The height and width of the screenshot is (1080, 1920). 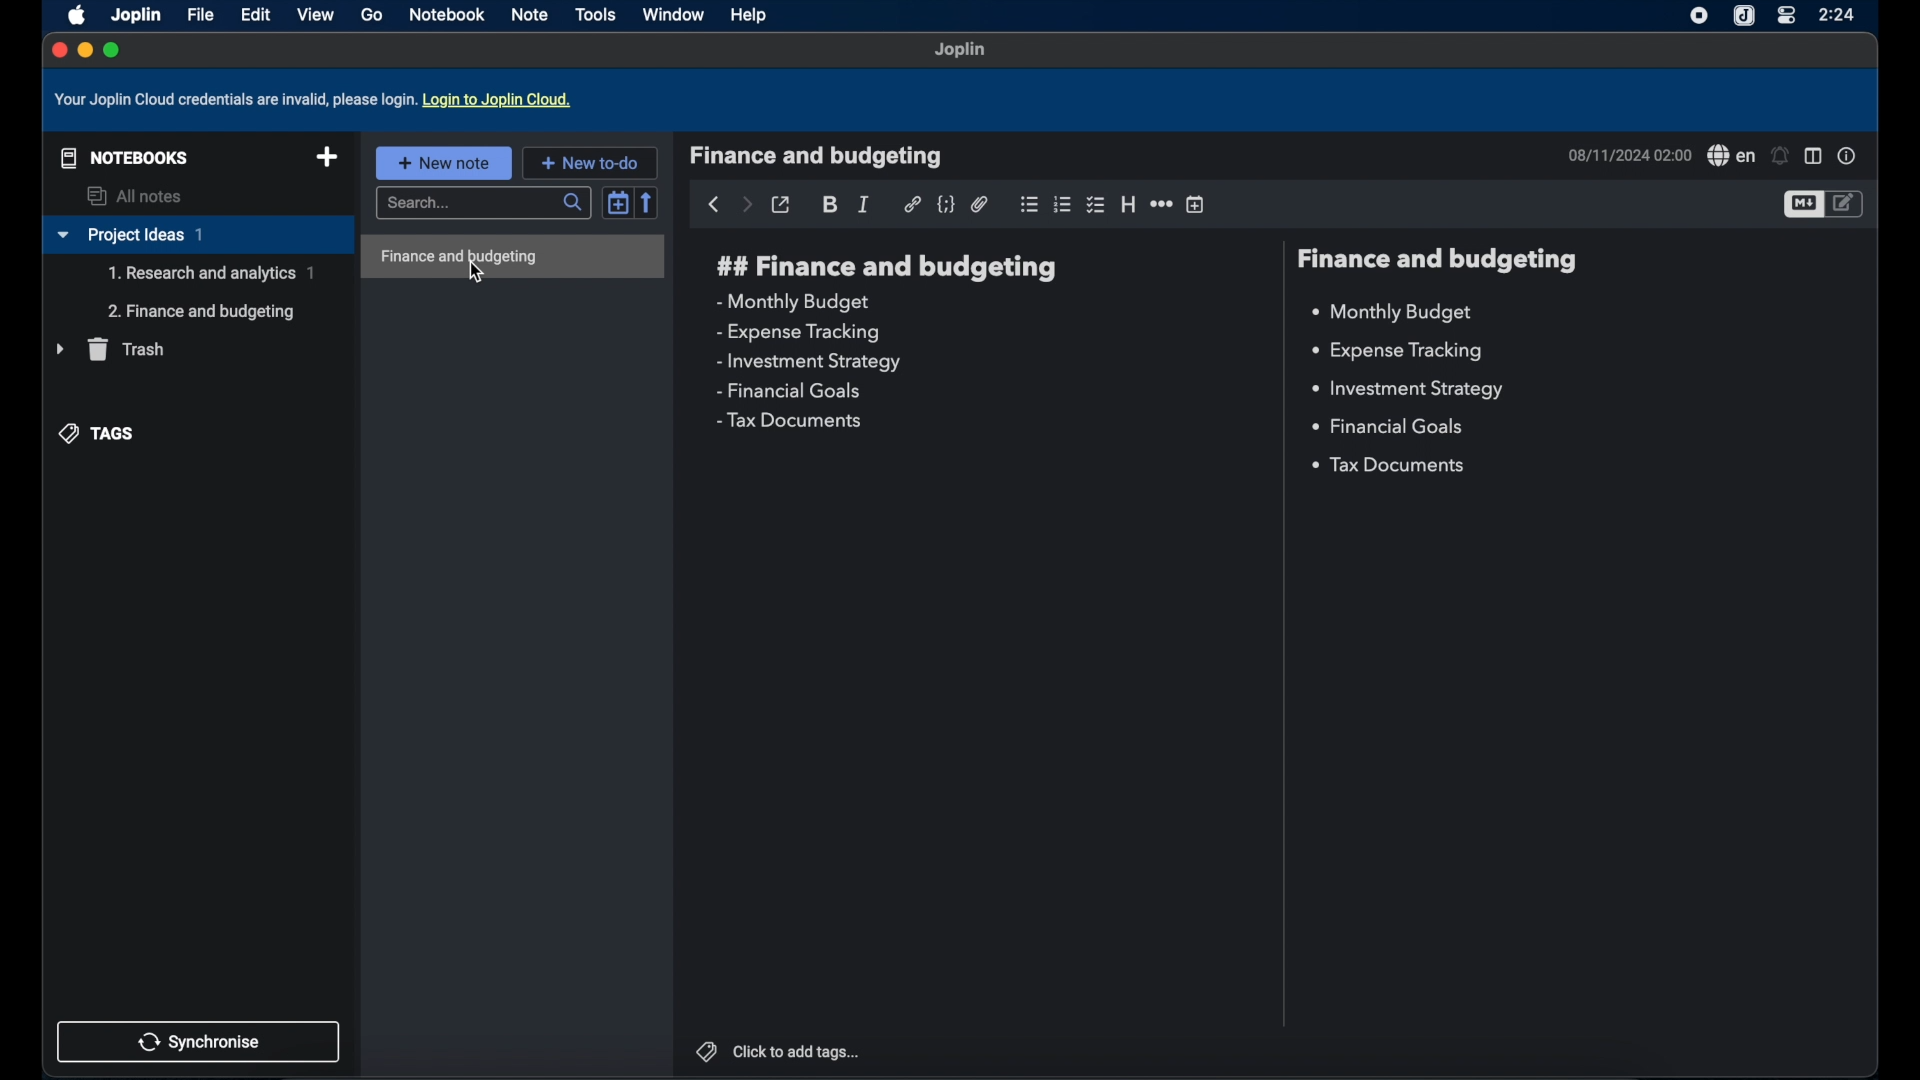 What do you see at coordinates (1785, 16) in the screenshot?
I see `control center` at bounding box center [1785, 16].